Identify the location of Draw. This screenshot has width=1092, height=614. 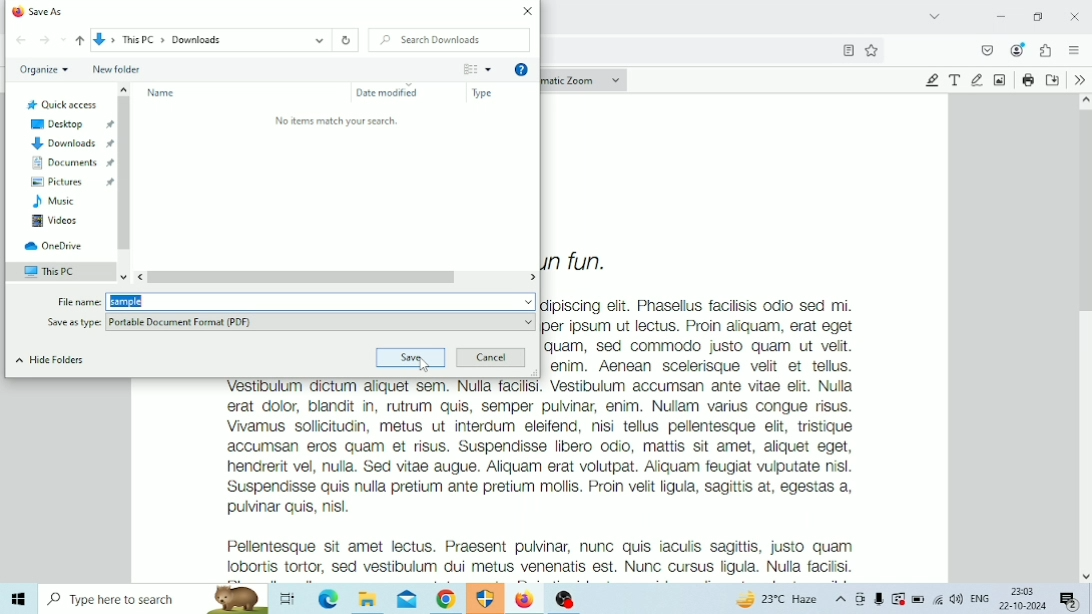
(977, 80).